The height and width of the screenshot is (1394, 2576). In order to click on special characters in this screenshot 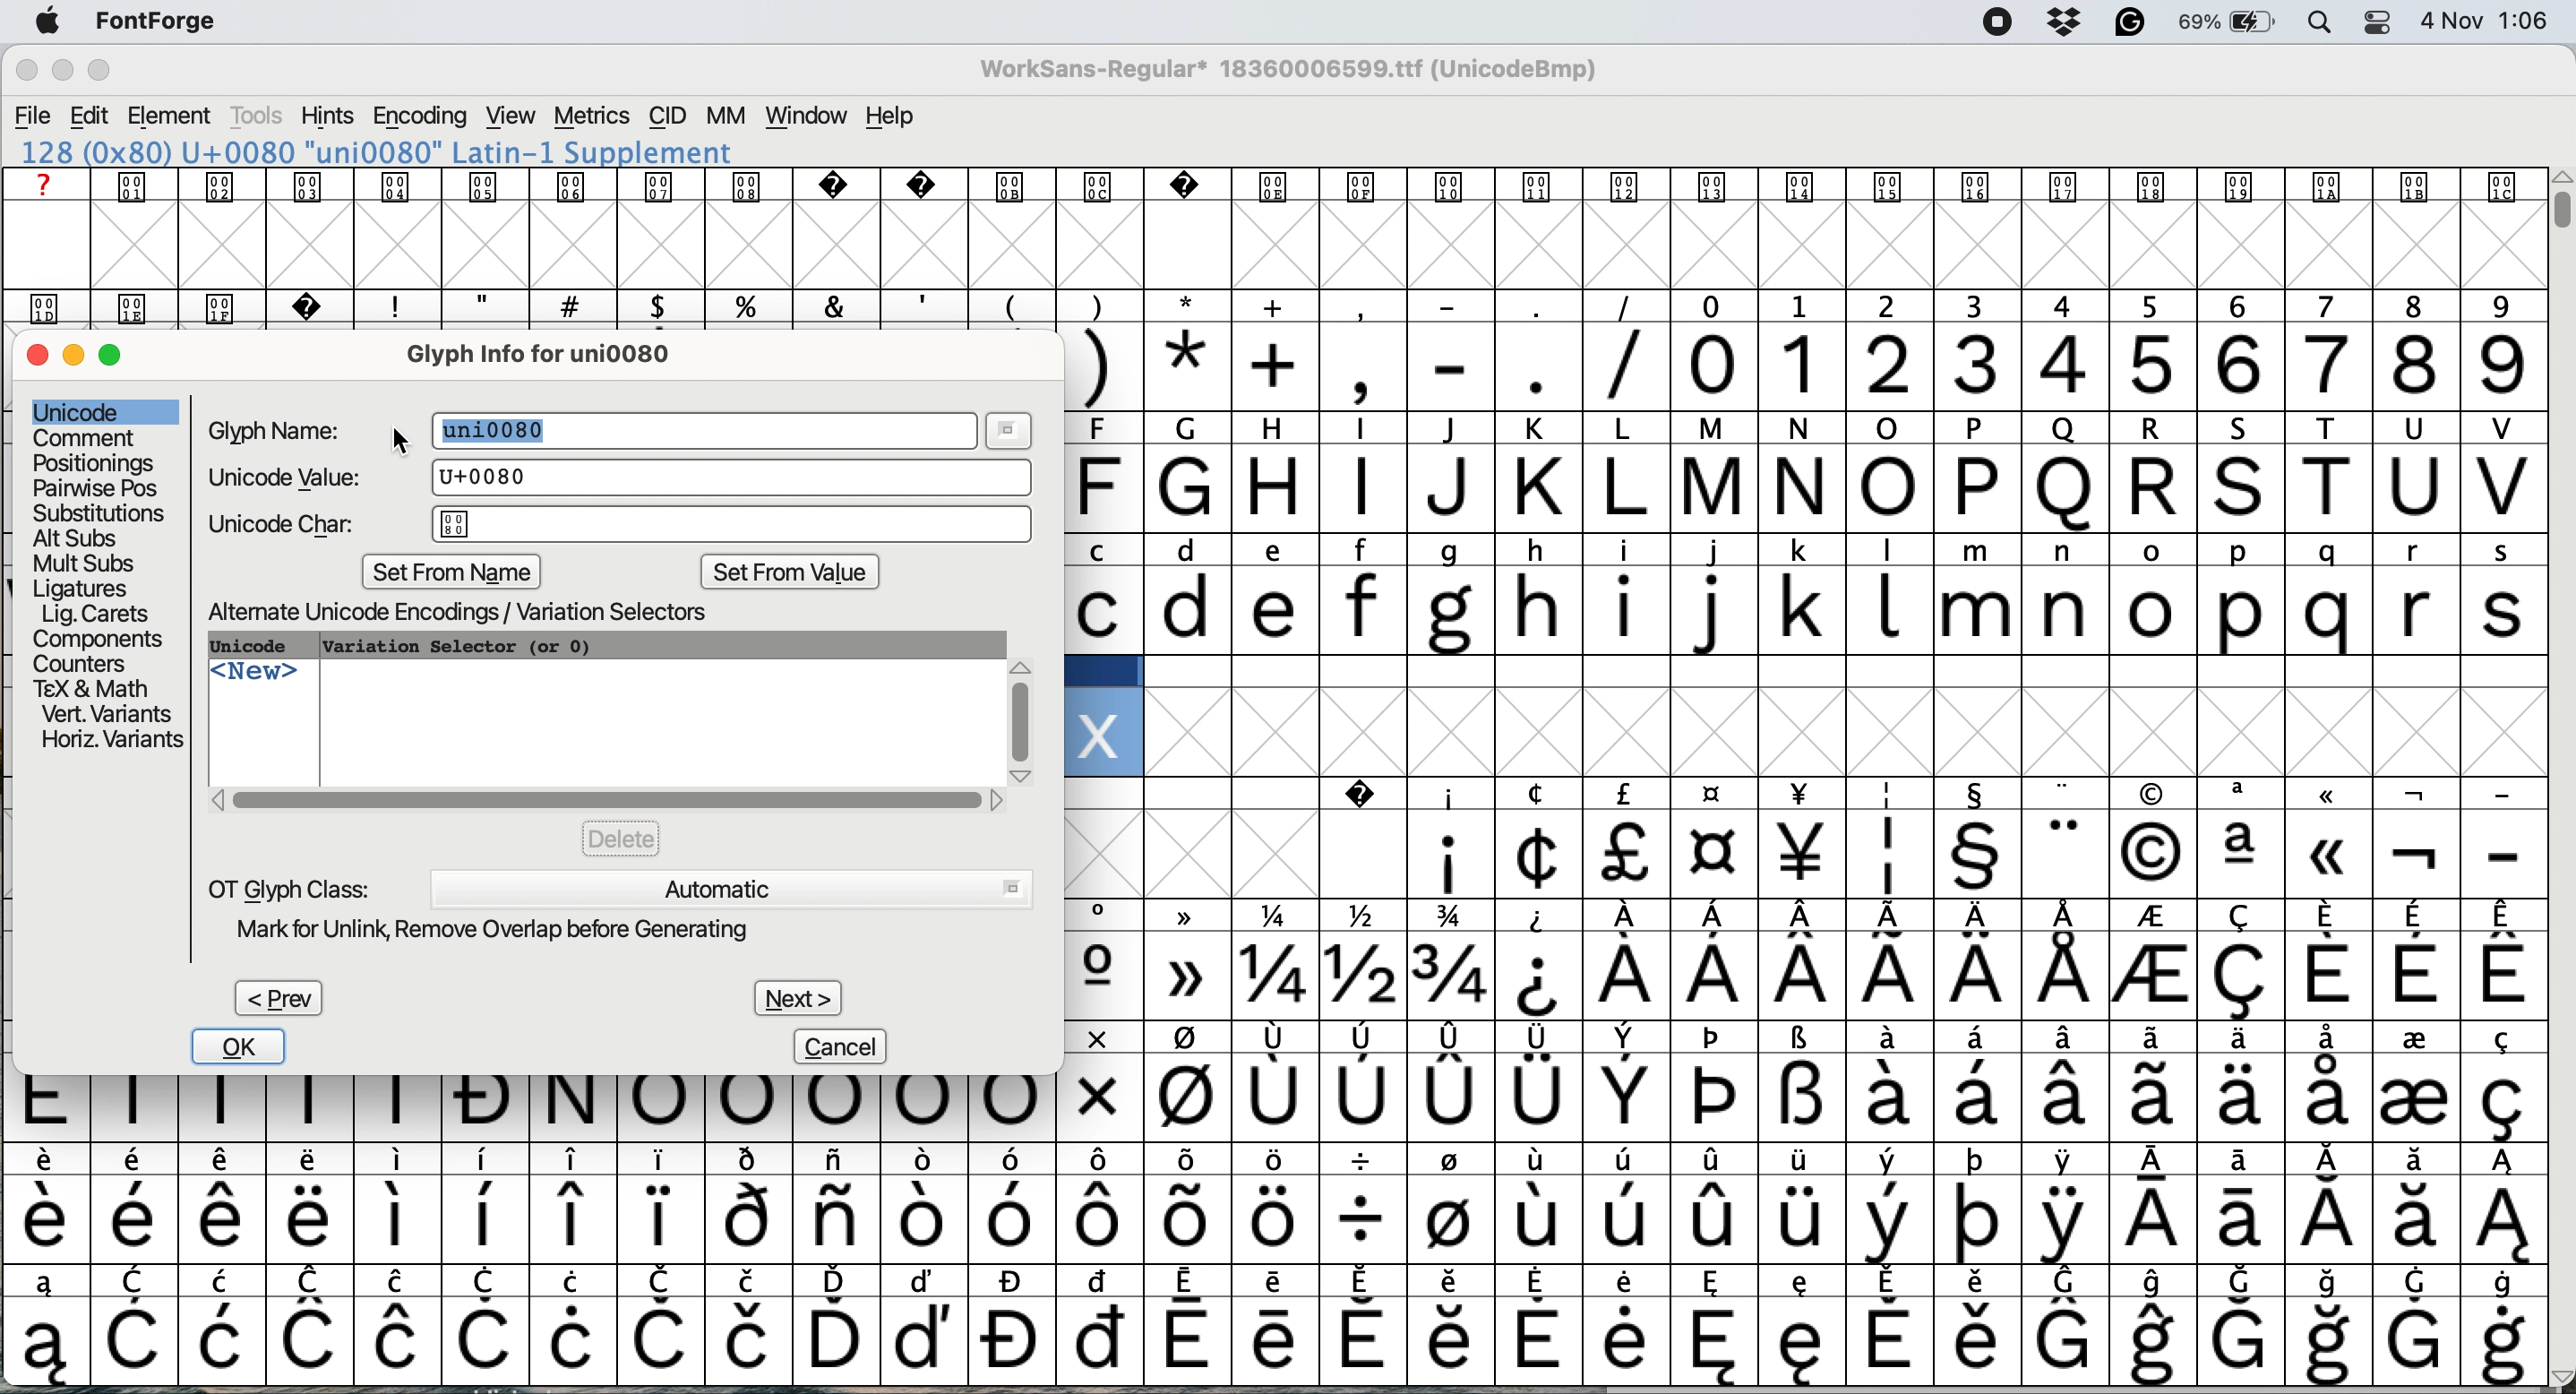, I will do `click(1802, 918)`.